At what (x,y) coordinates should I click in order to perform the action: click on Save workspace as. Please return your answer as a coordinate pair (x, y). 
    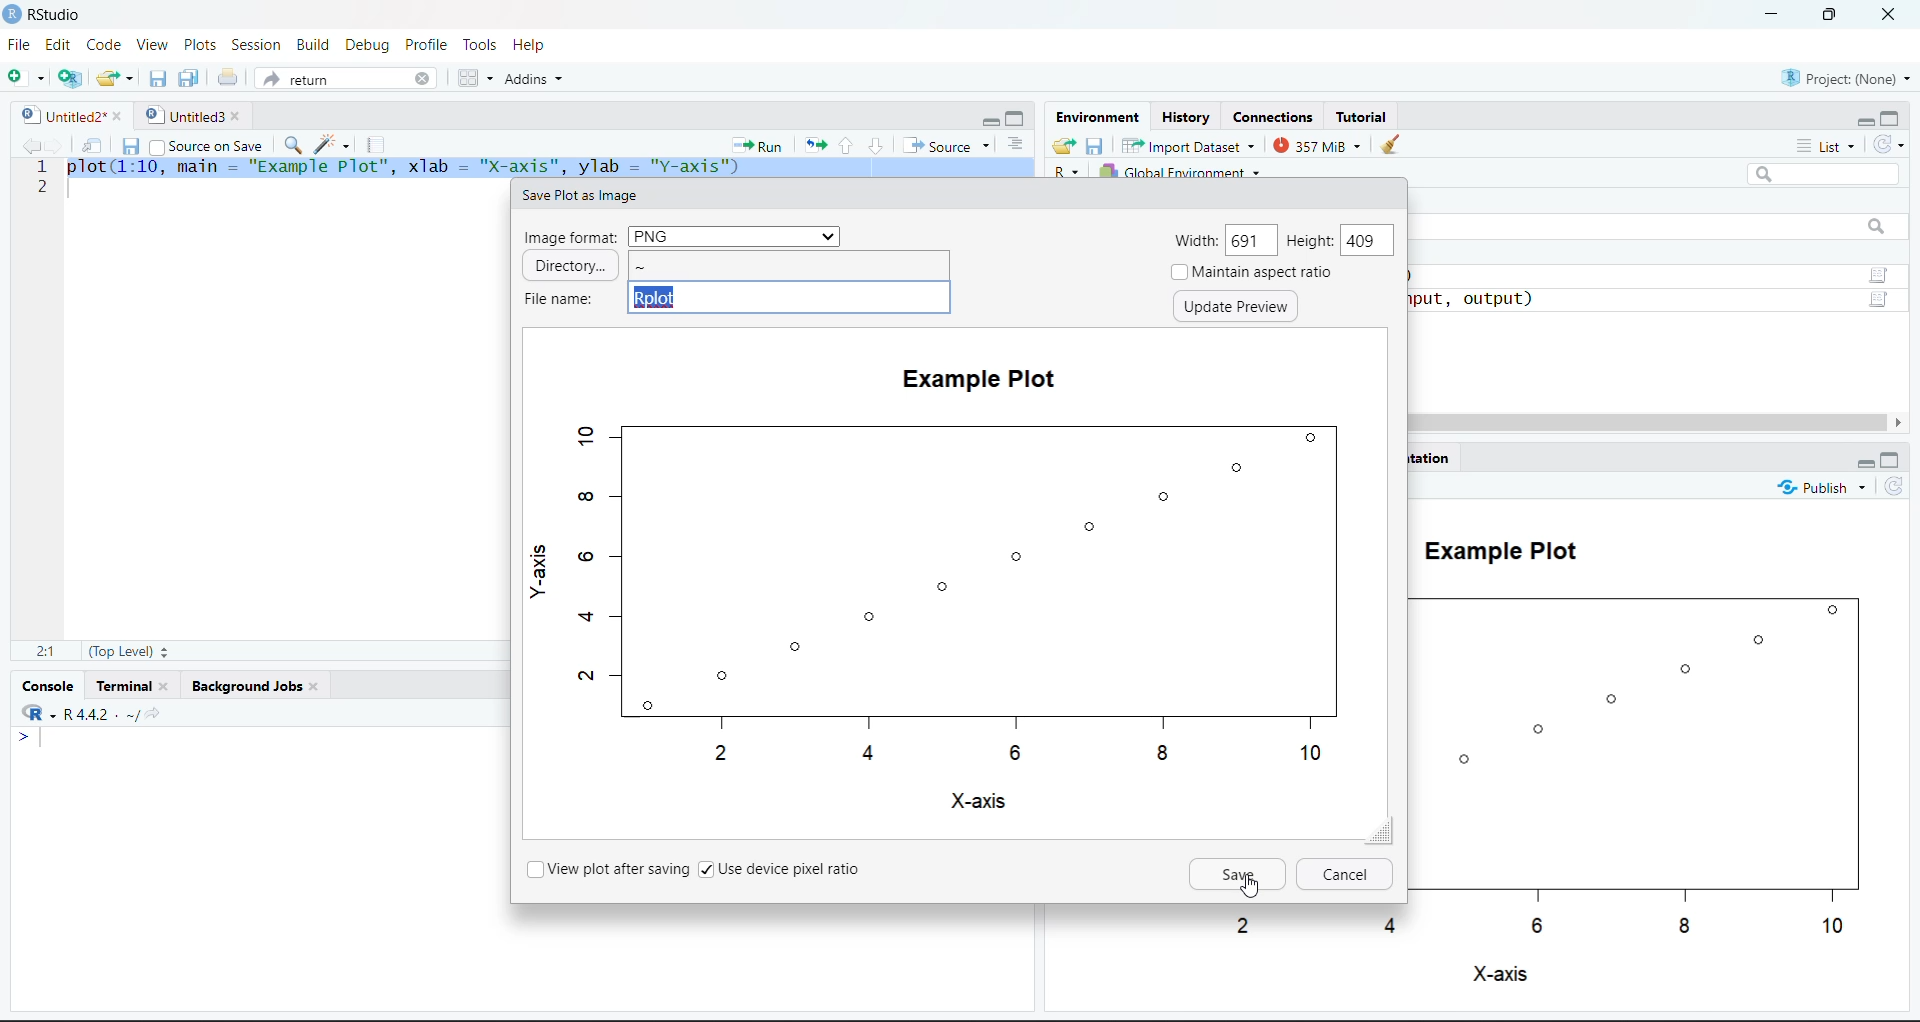
    Looking at the image, I should click on (1095, 145).